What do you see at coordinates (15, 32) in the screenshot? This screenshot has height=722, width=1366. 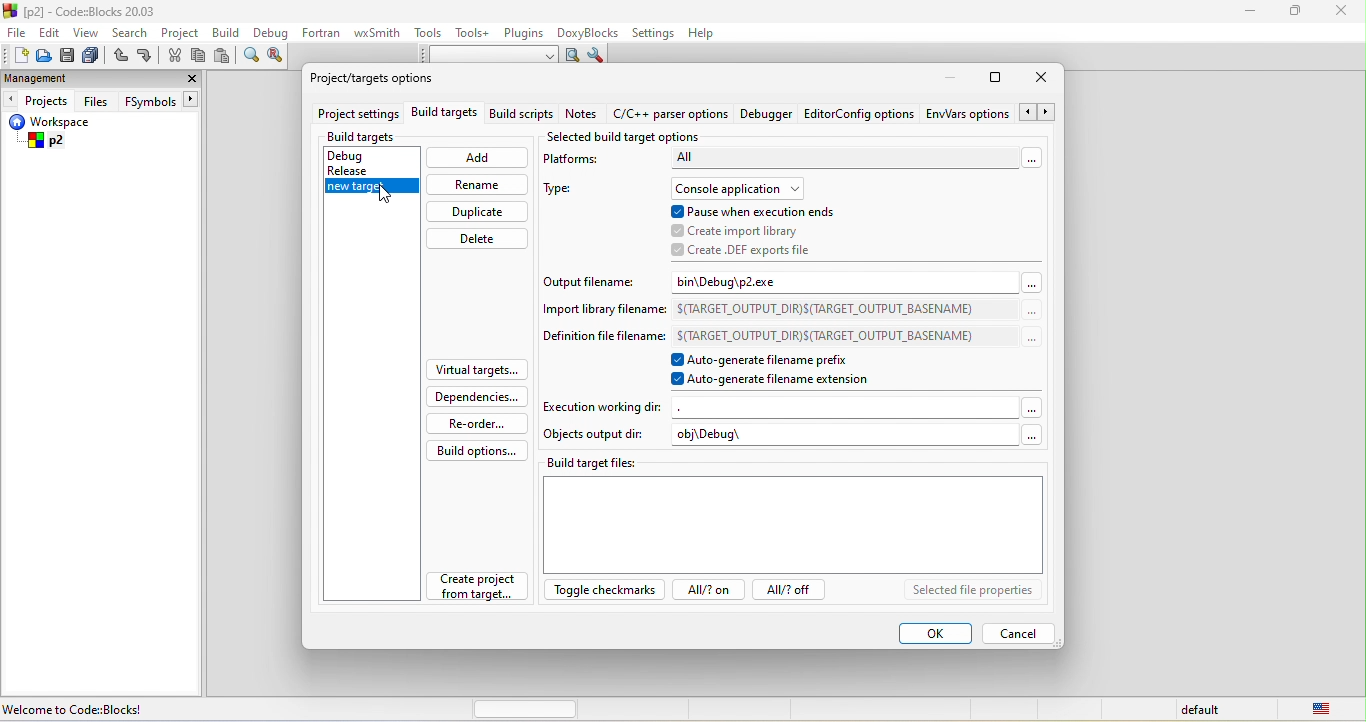 I see `file` at bounding box center [15, 32].